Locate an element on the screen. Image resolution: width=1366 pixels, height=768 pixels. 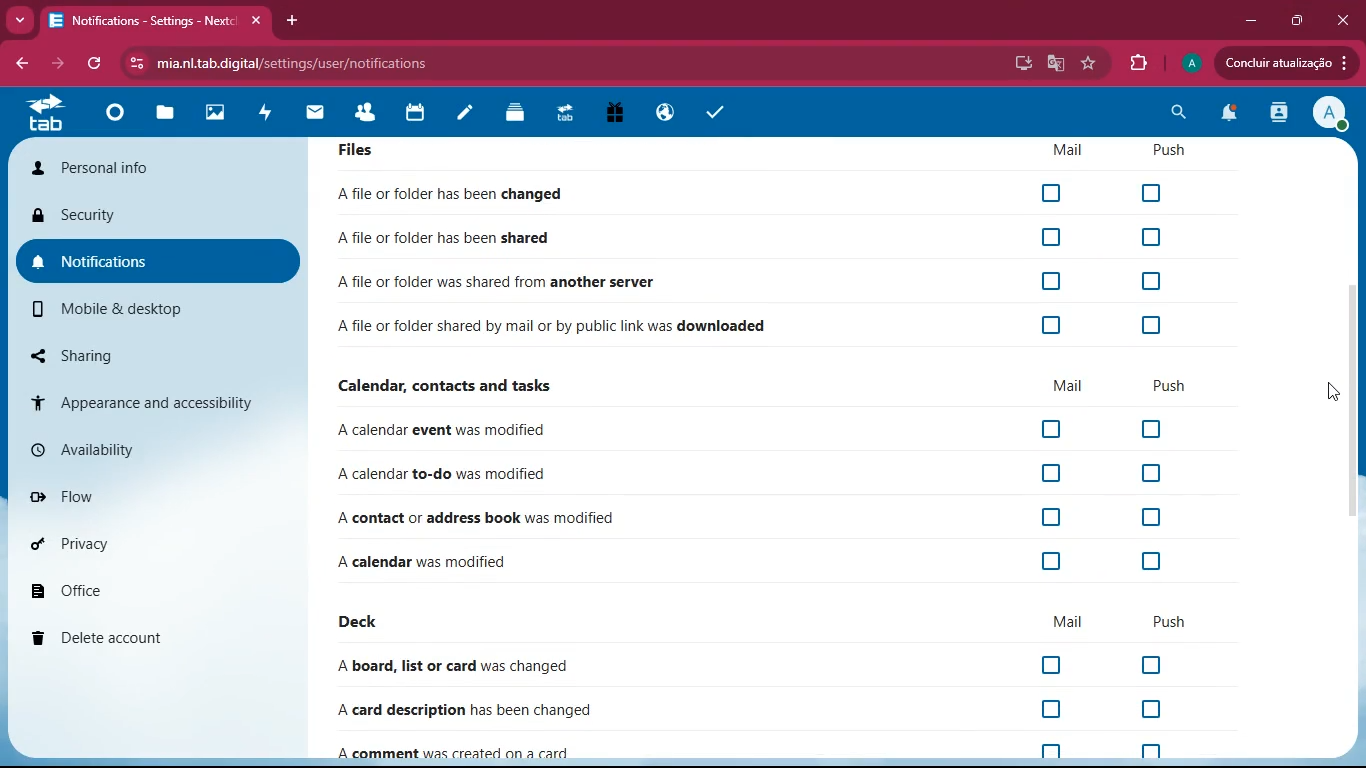
comment is located at coordinates (467, 749).